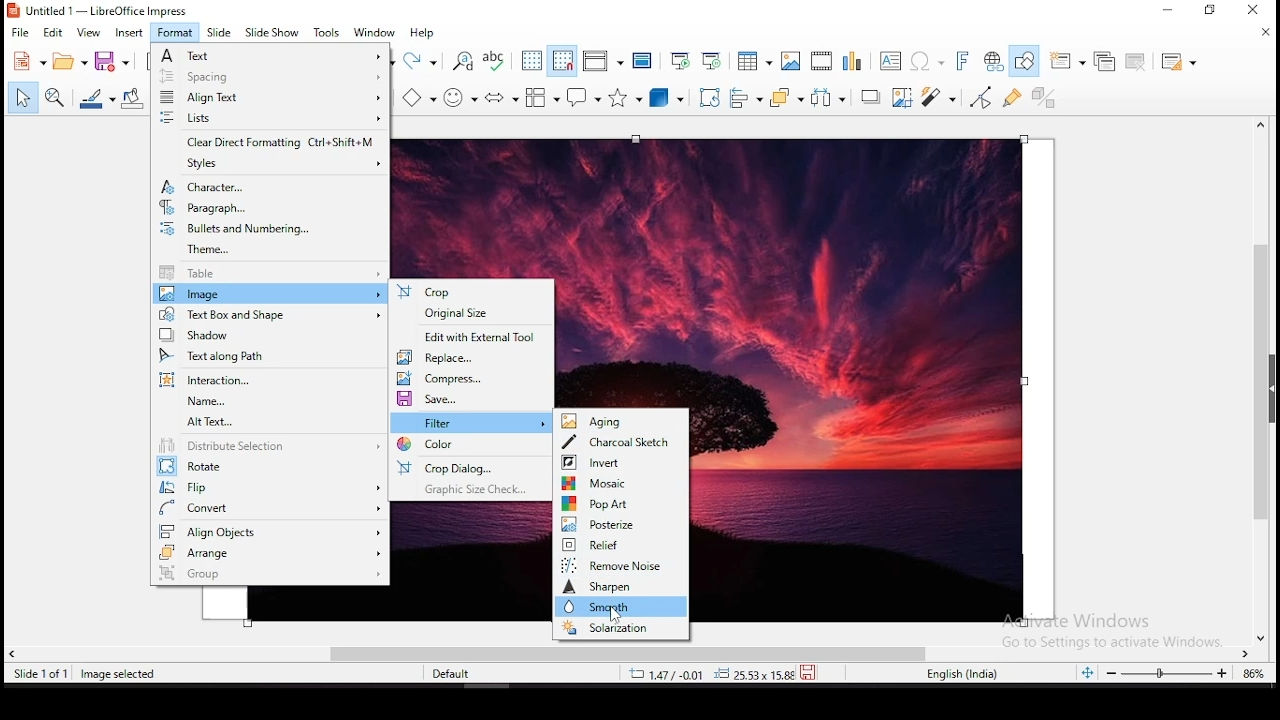 The width and height of the screenshot is (1280, 720). What do you see at coordinates (267, 335) in the screenshot?
I see `shadow` at bounding box center [267, 335].